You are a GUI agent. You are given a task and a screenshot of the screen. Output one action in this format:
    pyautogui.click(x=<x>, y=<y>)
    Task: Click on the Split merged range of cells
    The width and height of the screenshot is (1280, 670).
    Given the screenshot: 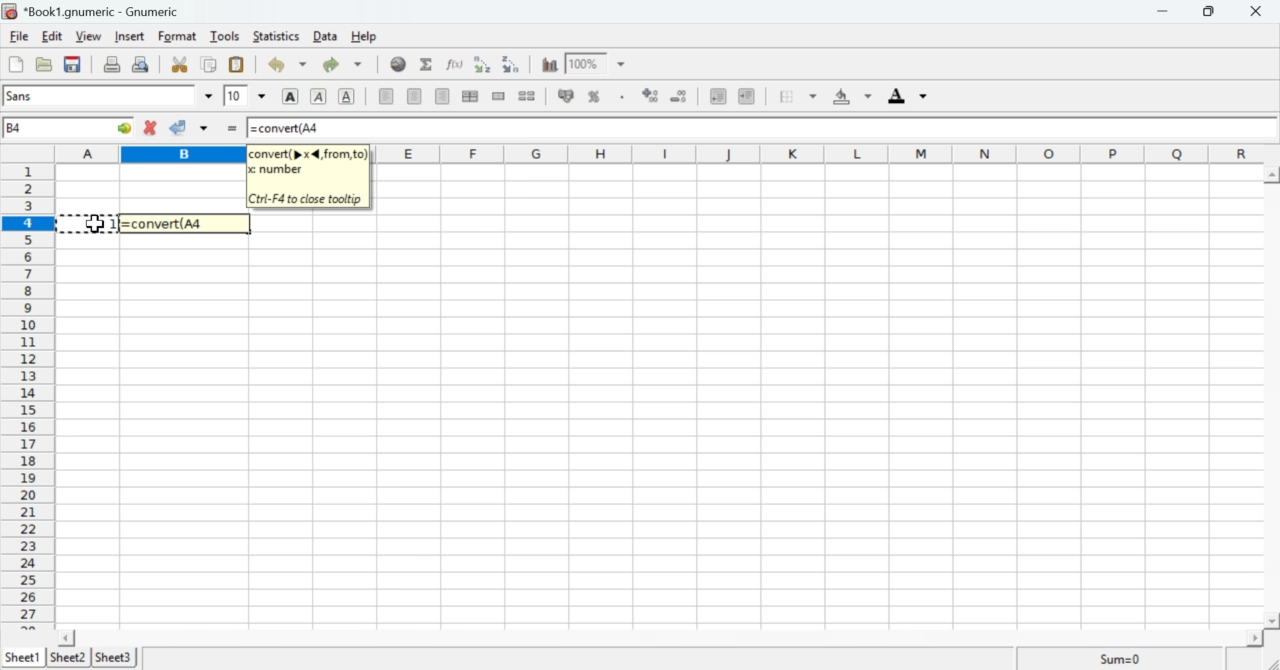 What is the action you would take?
    pyautogui.click(x=527, y=95)
    